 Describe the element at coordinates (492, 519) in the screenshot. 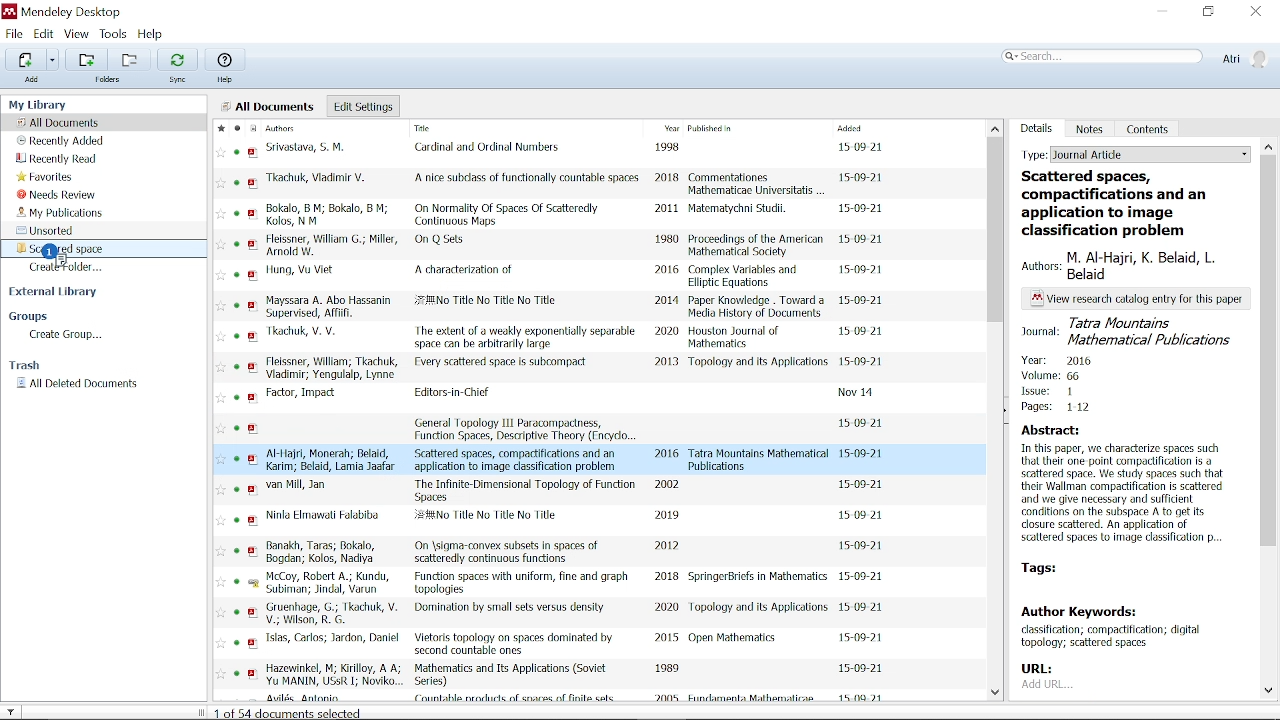

I see `title` at that location.